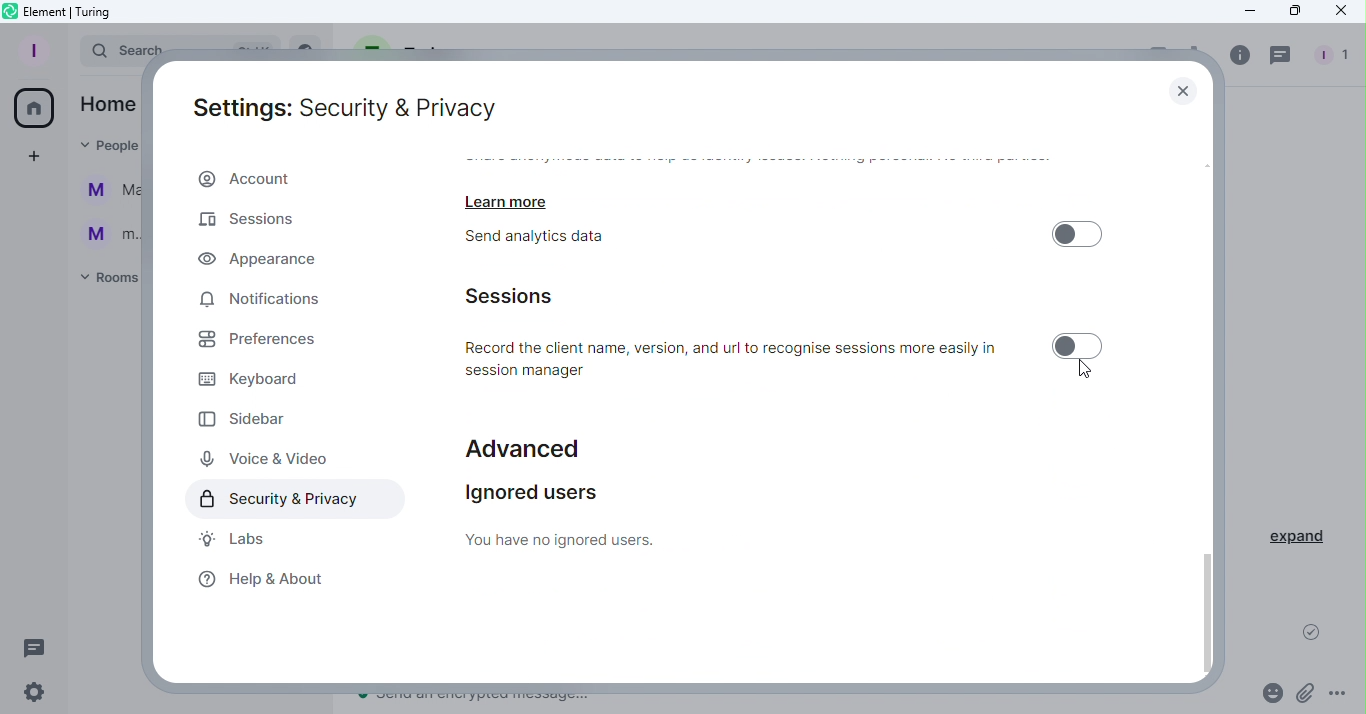  I want to click on Create a space, so click(33, 157).